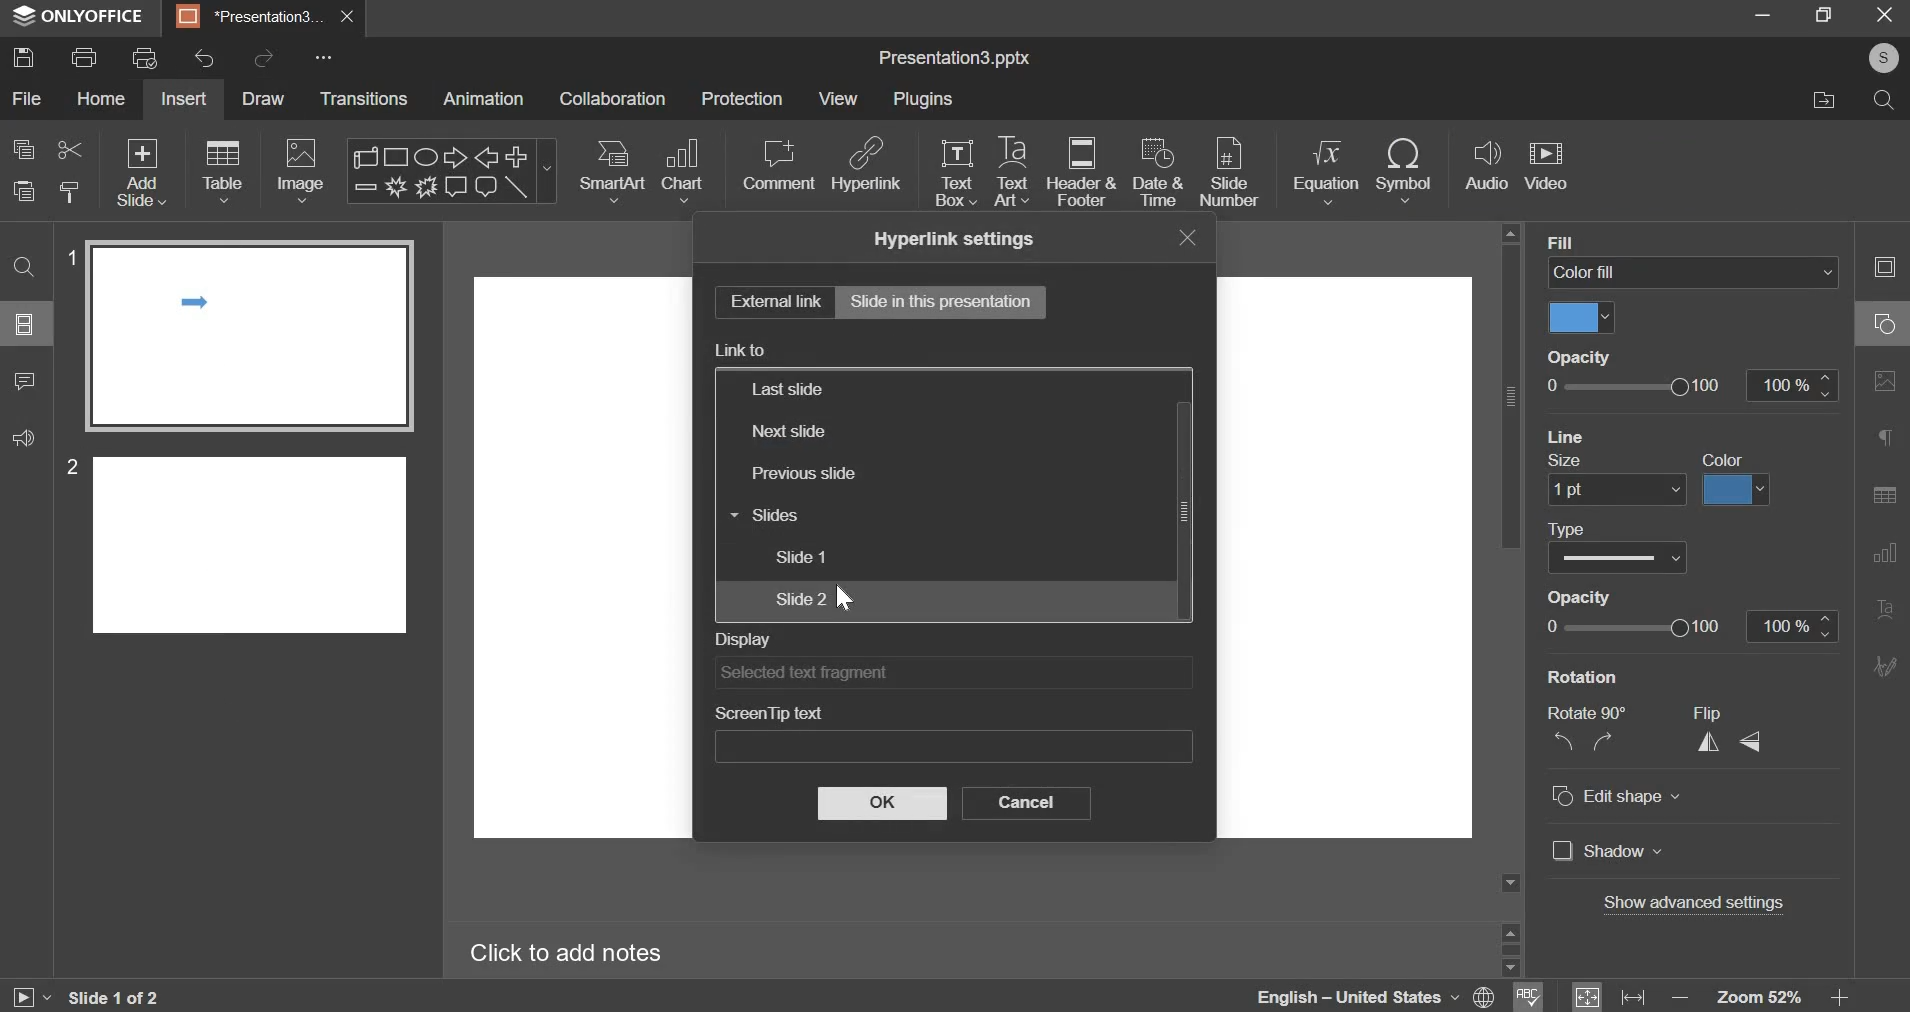 The image size is (1910, 1012). Describe the element at coordinates (1723, 460) in the screenshot. I see `color` at that location.